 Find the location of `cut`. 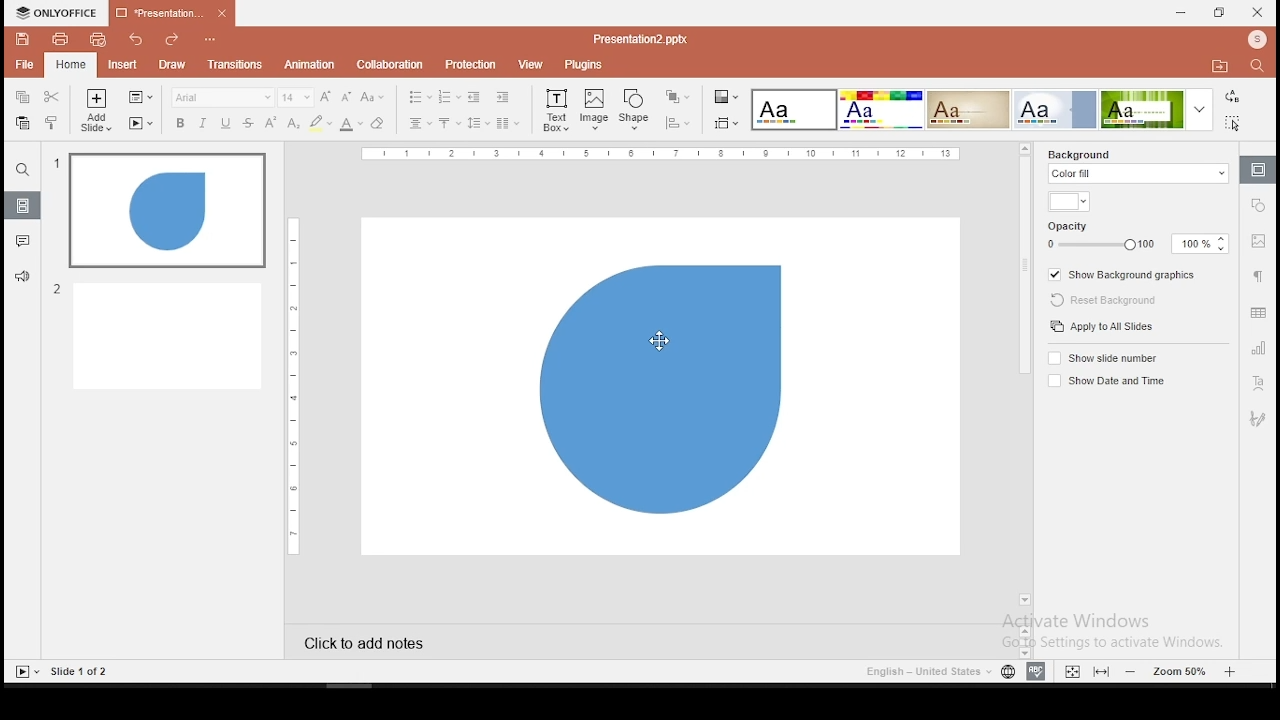

cut is located at coordinates (51, 98).